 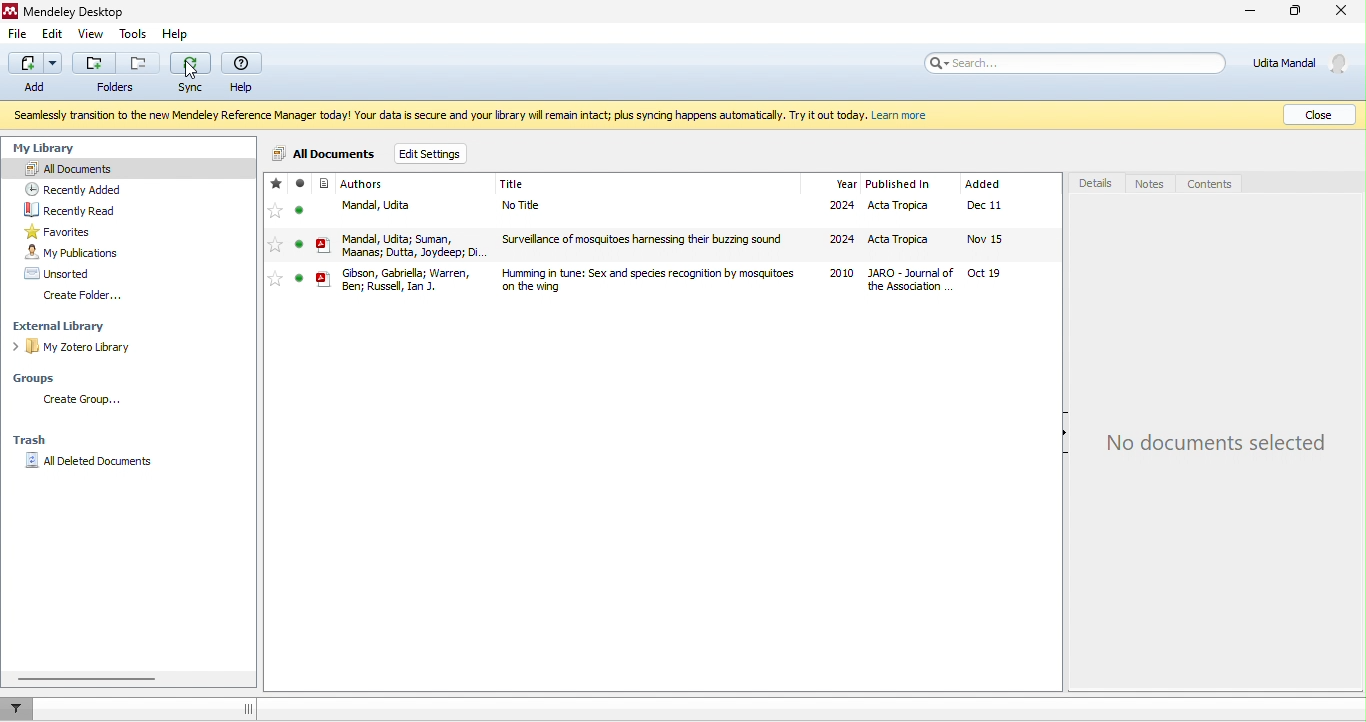 I want to click on all documents, so click(x=125, y=168).